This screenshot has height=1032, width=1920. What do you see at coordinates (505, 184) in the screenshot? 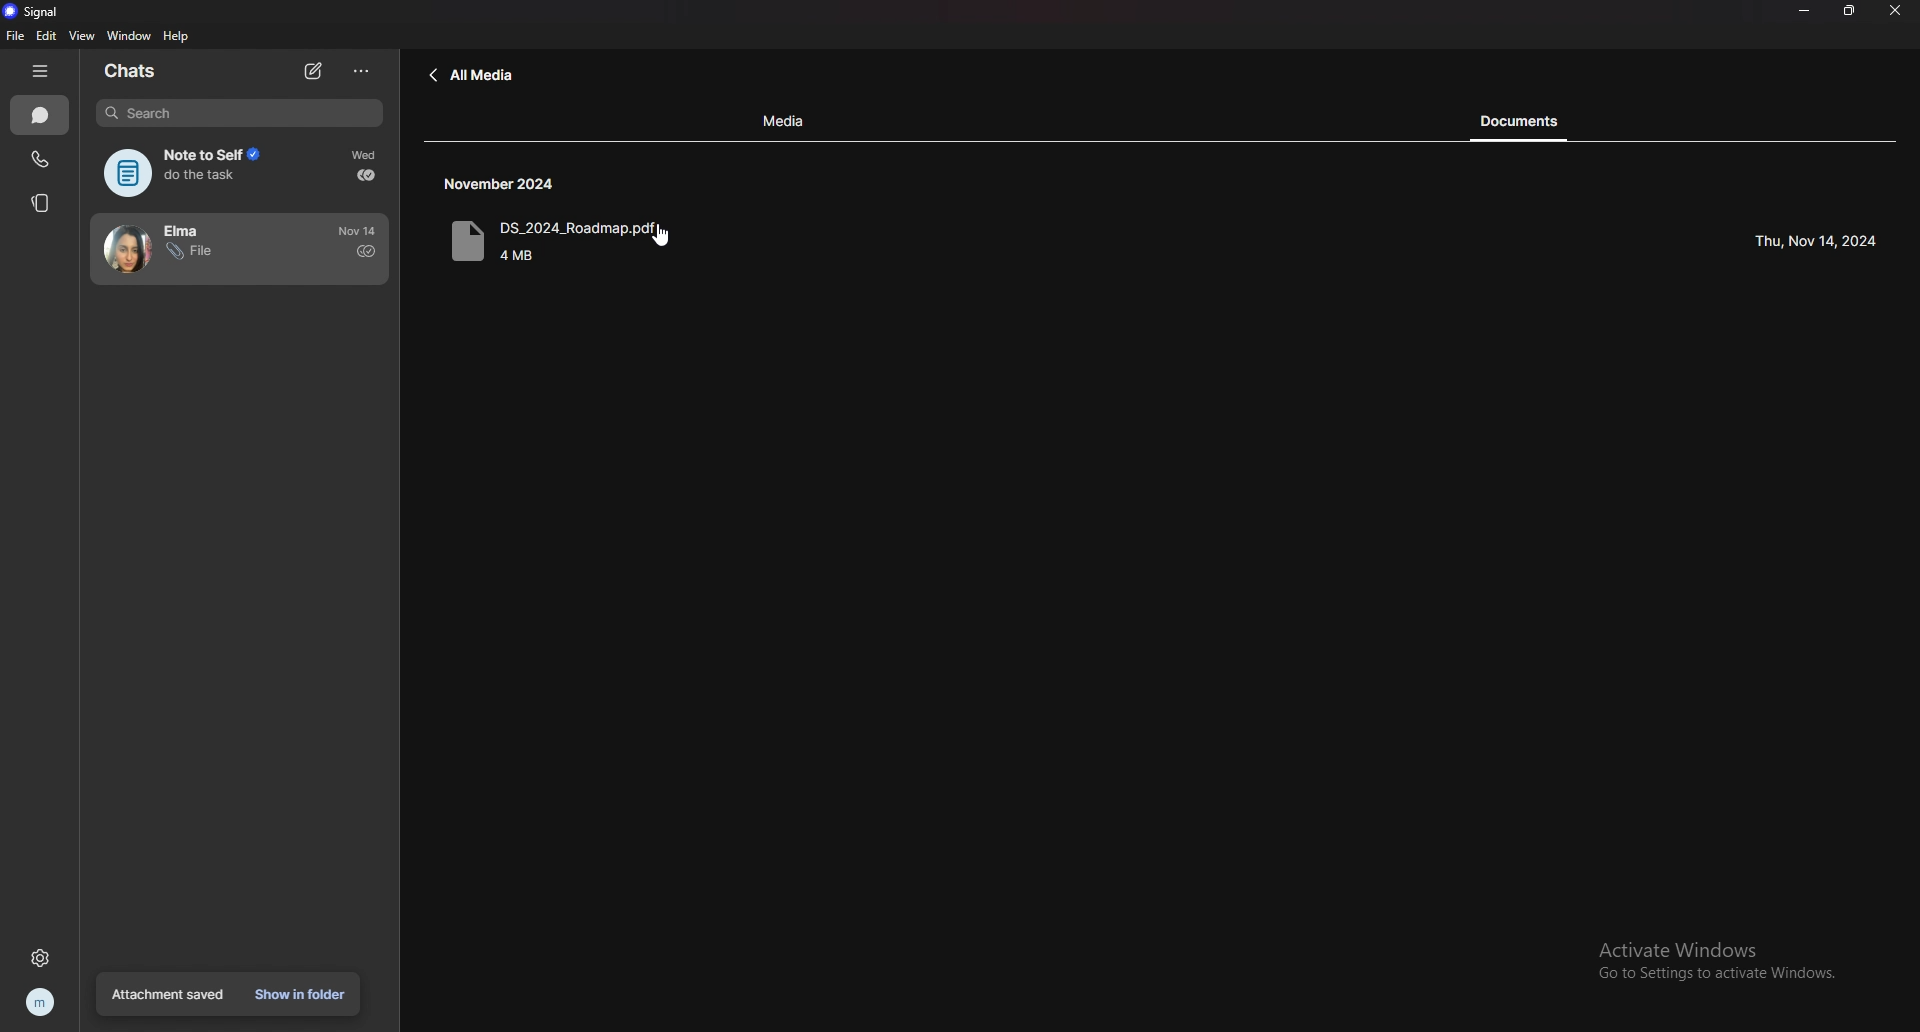
I see `time` at bounding box center [505, 184].